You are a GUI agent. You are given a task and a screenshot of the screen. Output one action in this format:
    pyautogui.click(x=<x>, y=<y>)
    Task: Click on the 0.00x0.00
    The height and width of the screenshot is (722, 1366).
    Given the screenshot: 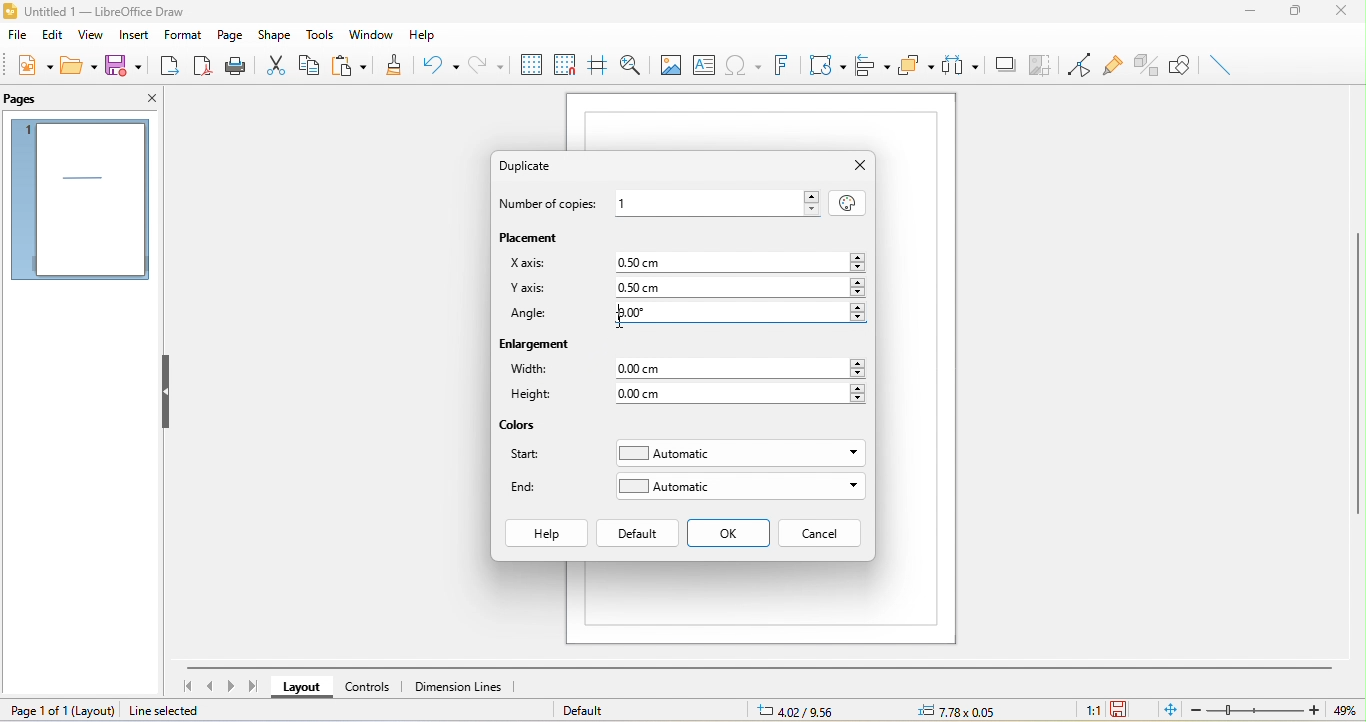 What is the action you would take?
    pyautogui.click(x=954, y=711)
    